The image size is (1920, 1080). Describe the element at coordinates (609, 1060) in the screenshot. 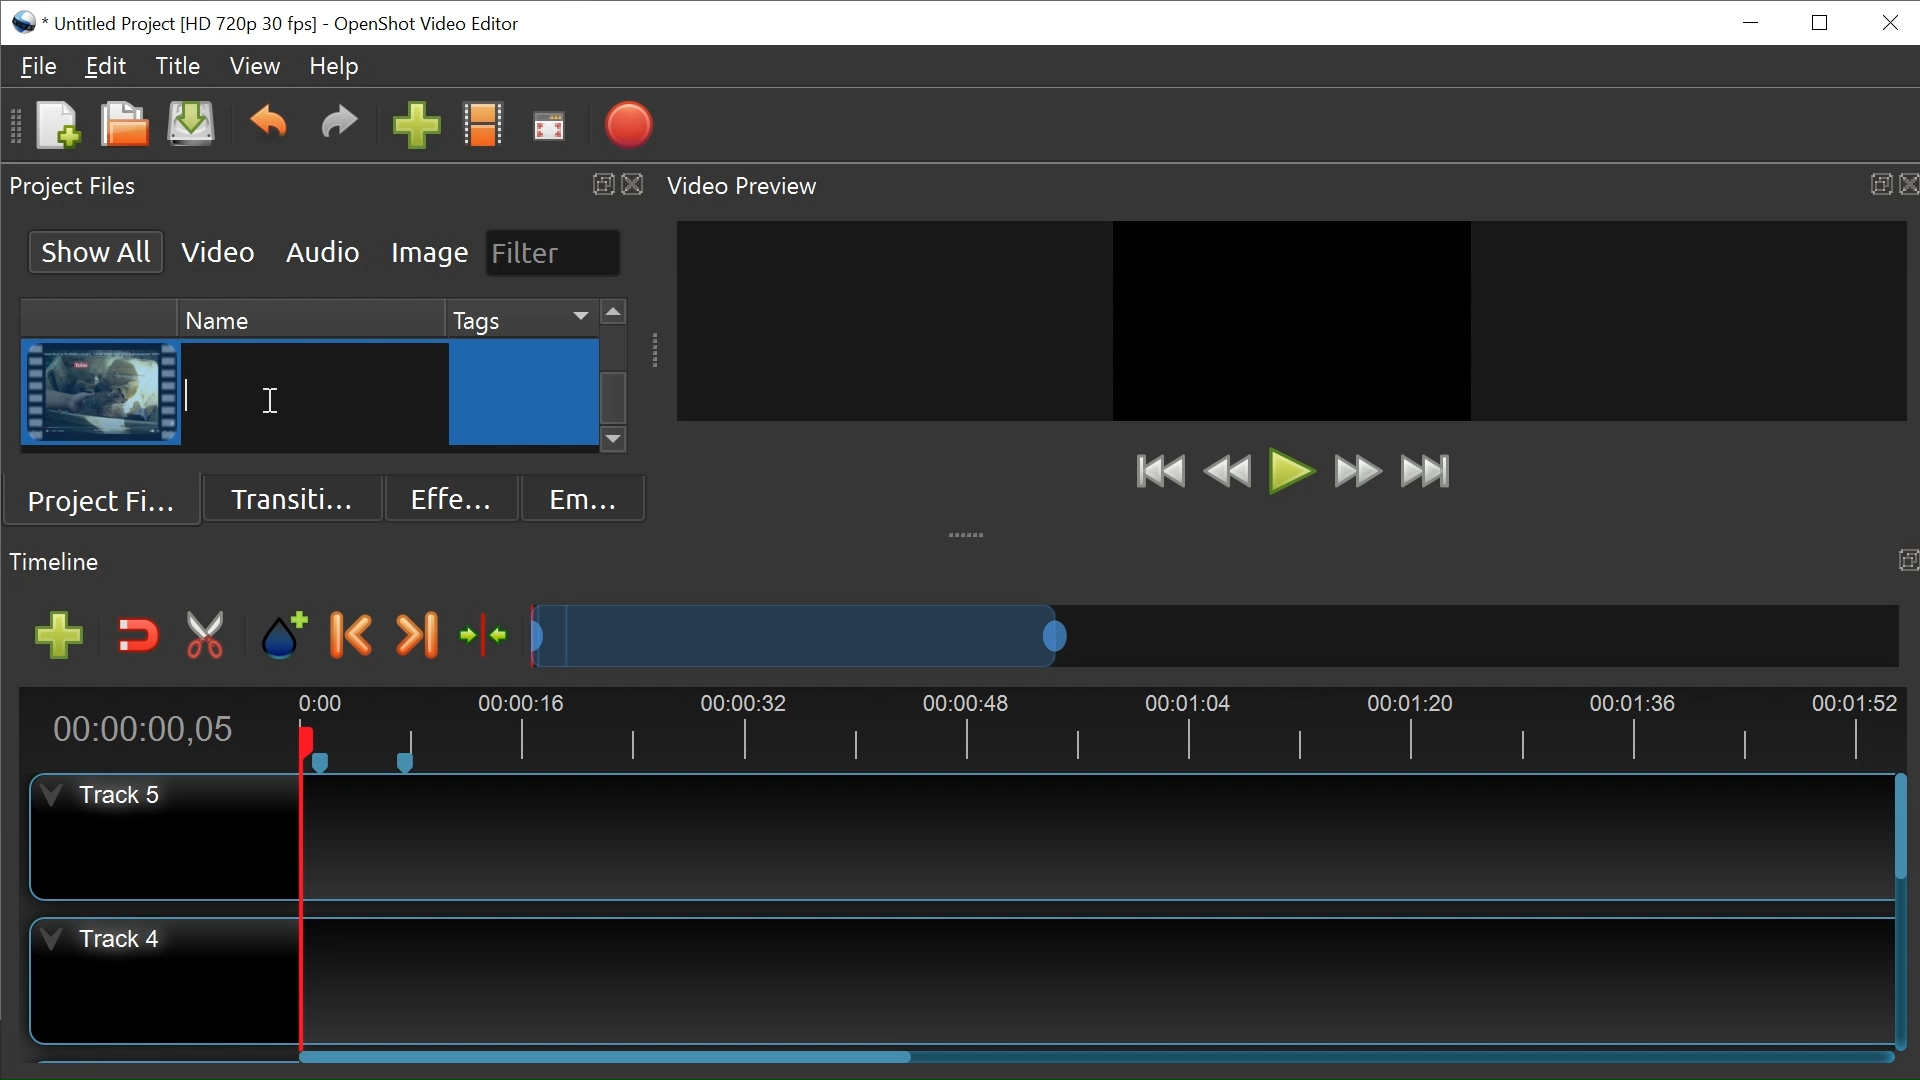

I see `Horizontal Scroll bar` at that location.